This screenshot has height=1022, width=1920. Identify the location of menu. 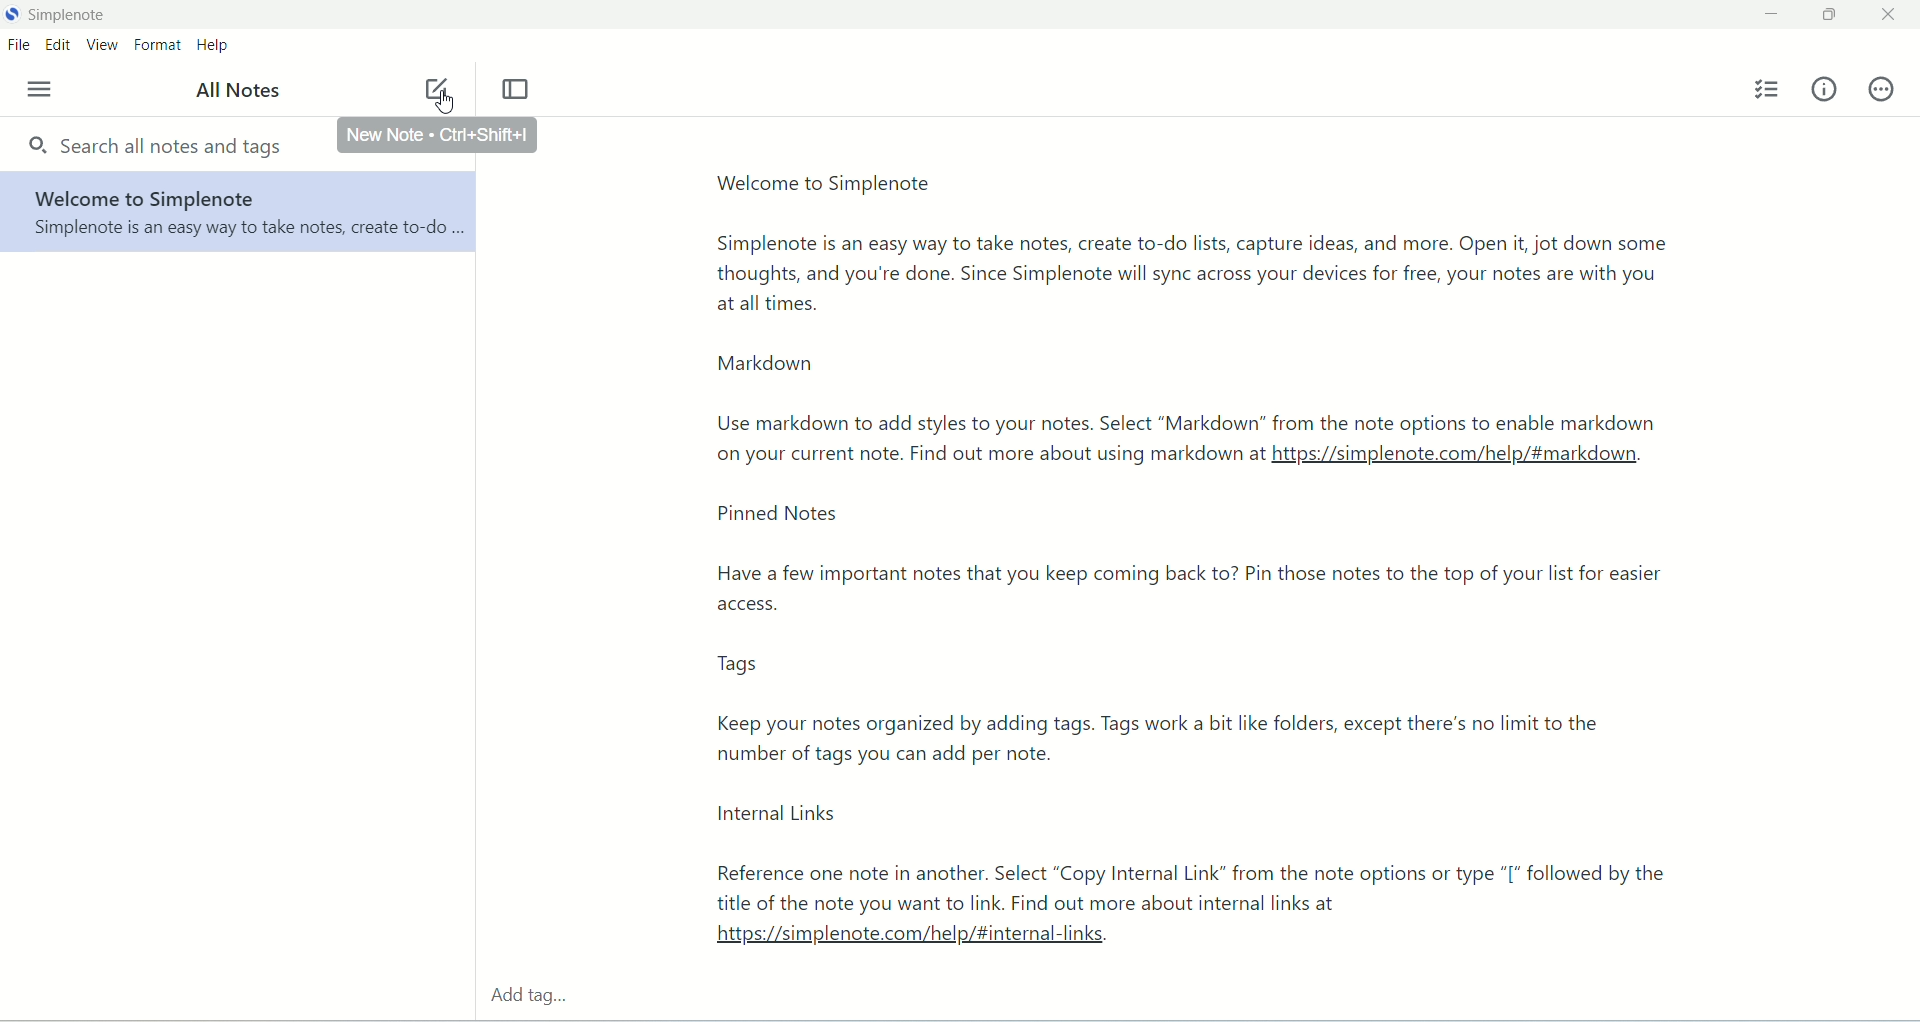
(34, 89).